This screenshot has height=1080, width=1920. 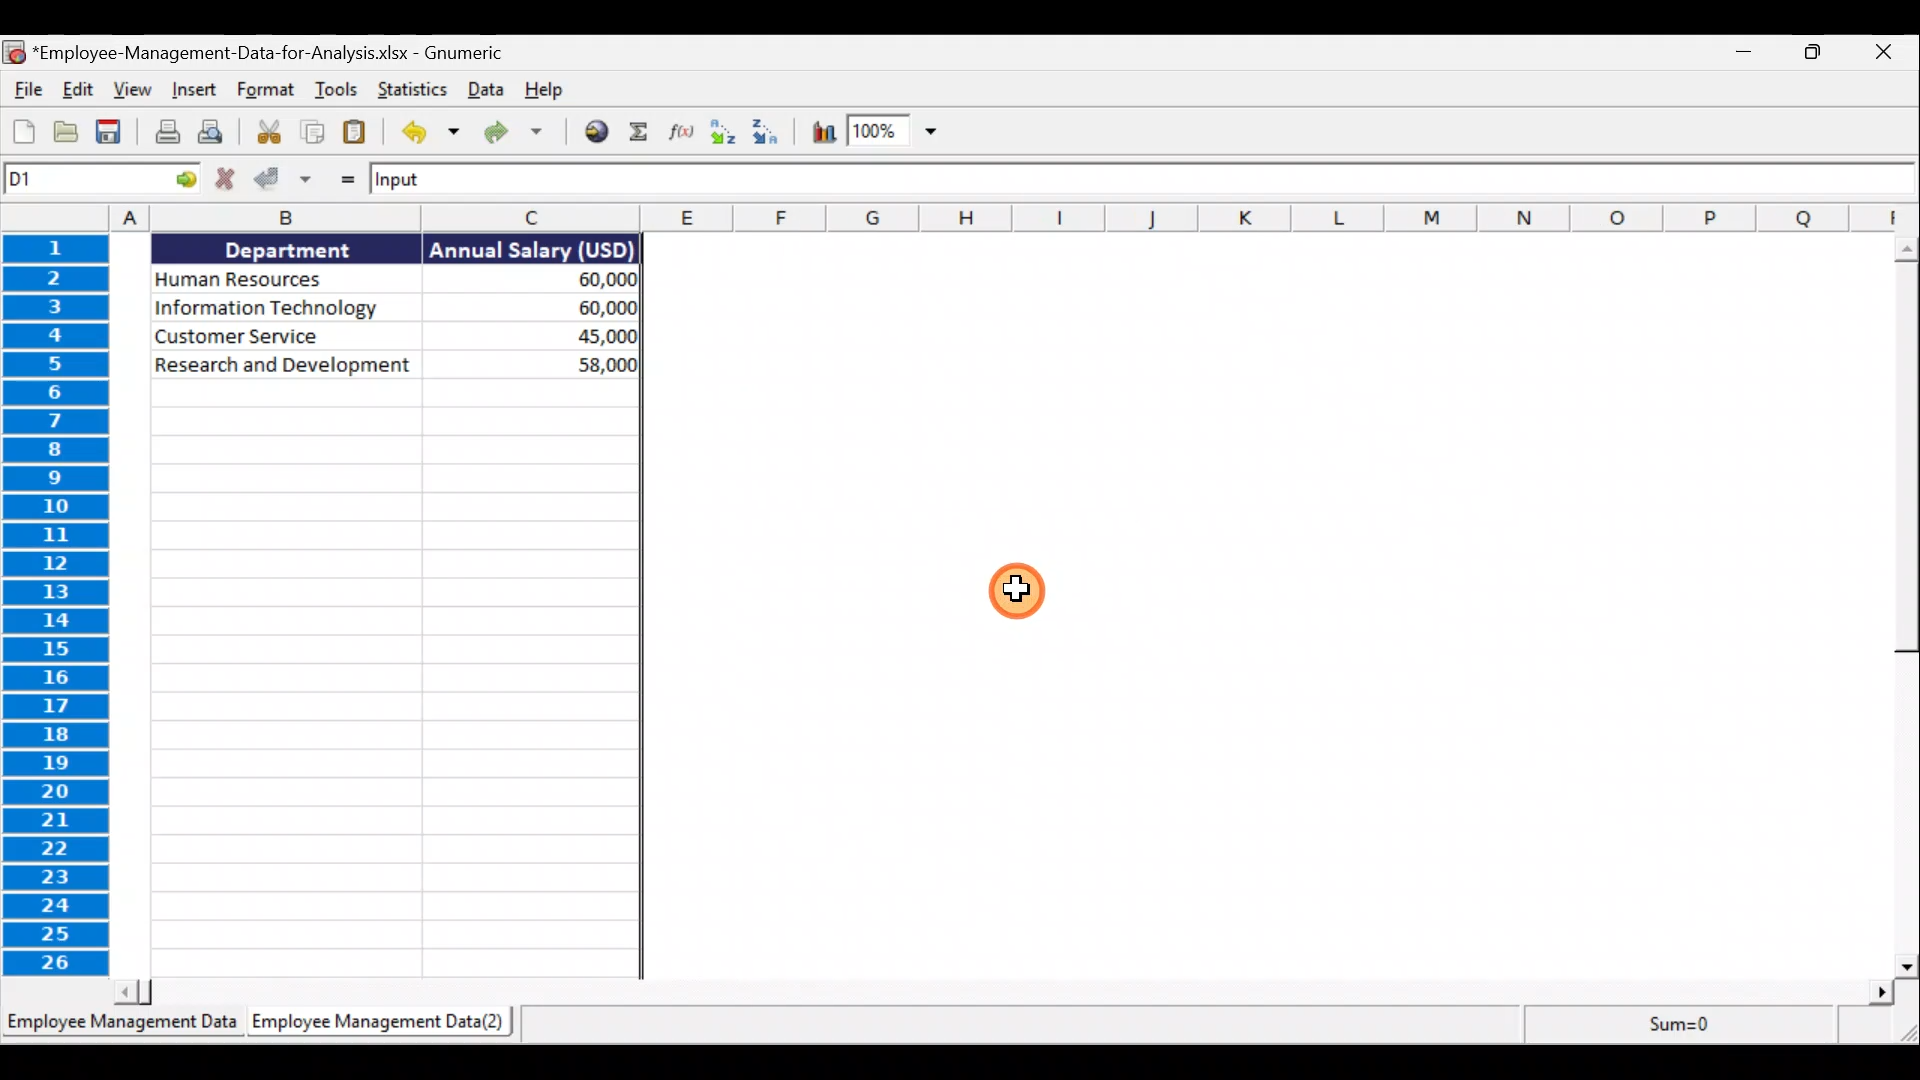 I want to click on Zoom, so click(x=893, y=130).